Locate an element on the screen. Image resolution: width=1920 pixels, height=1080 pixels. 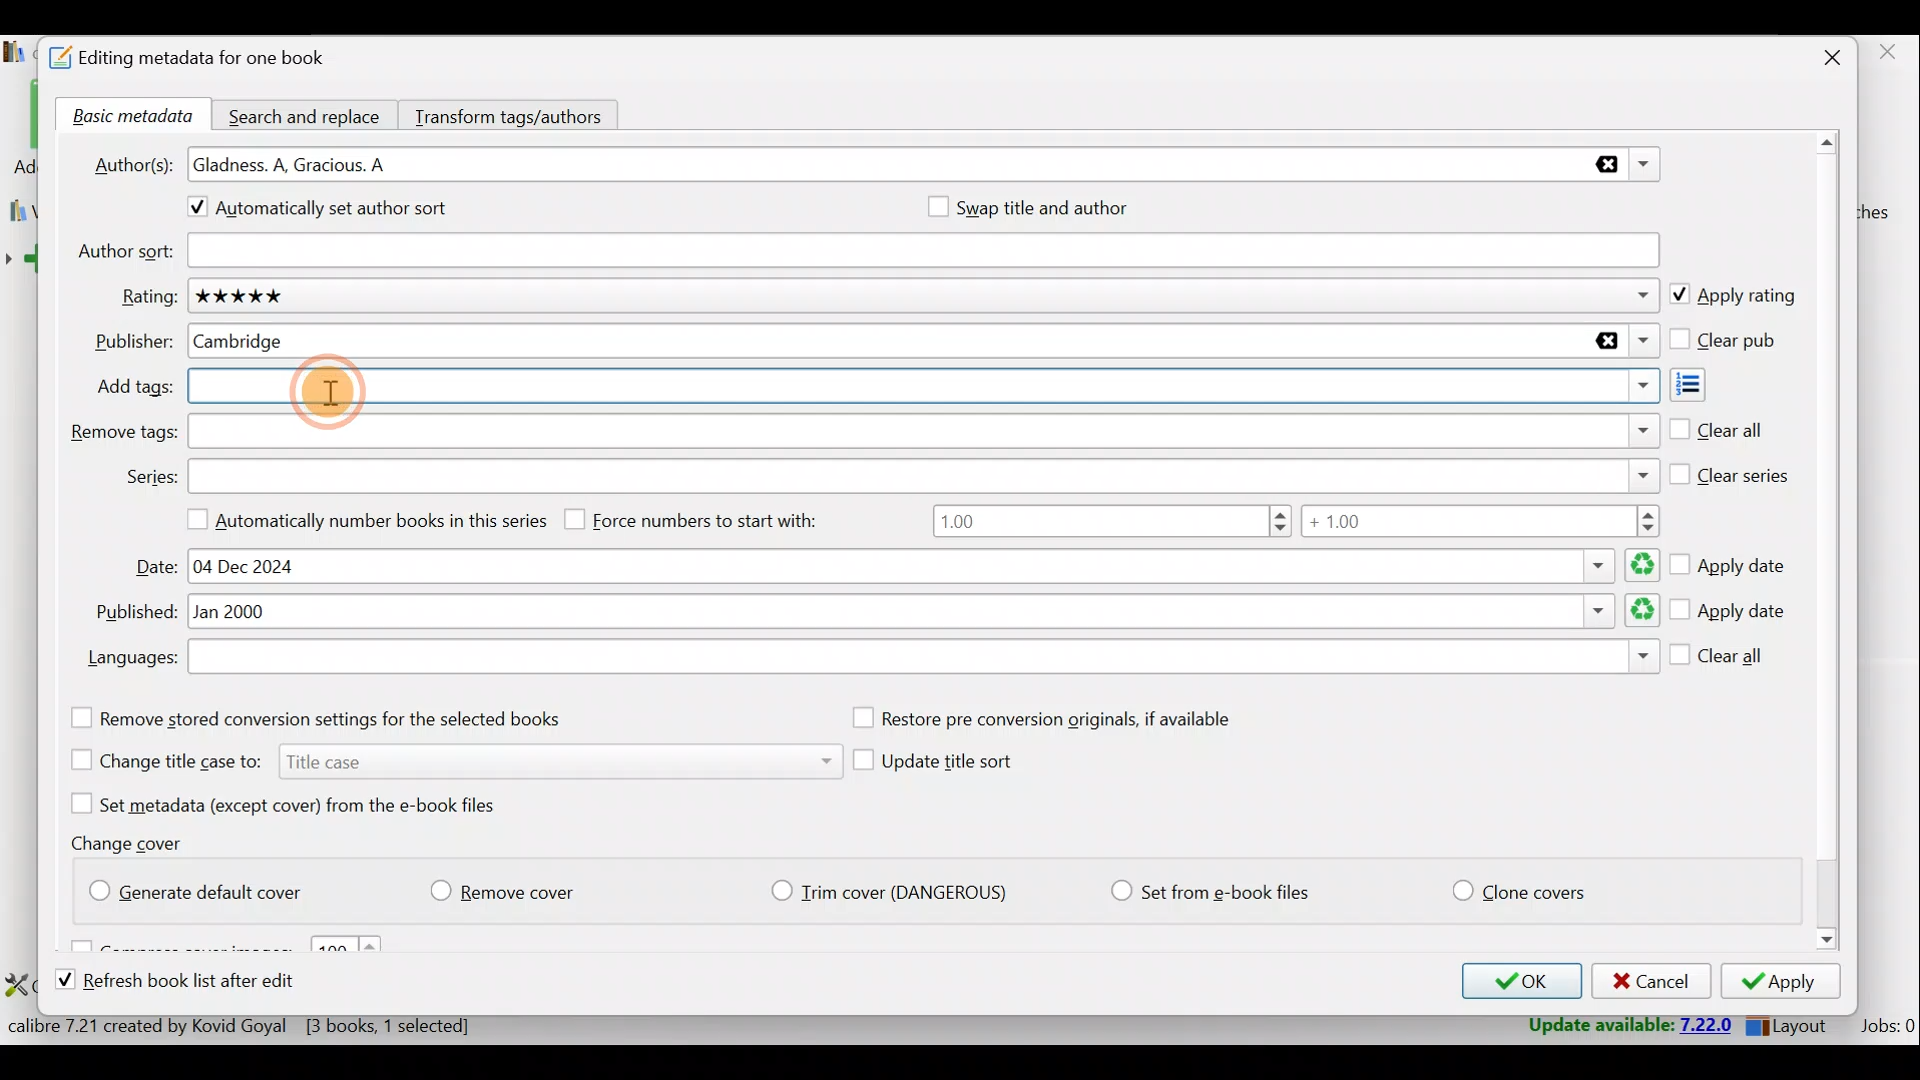
Apply date is located at coordinates (1729, 612).